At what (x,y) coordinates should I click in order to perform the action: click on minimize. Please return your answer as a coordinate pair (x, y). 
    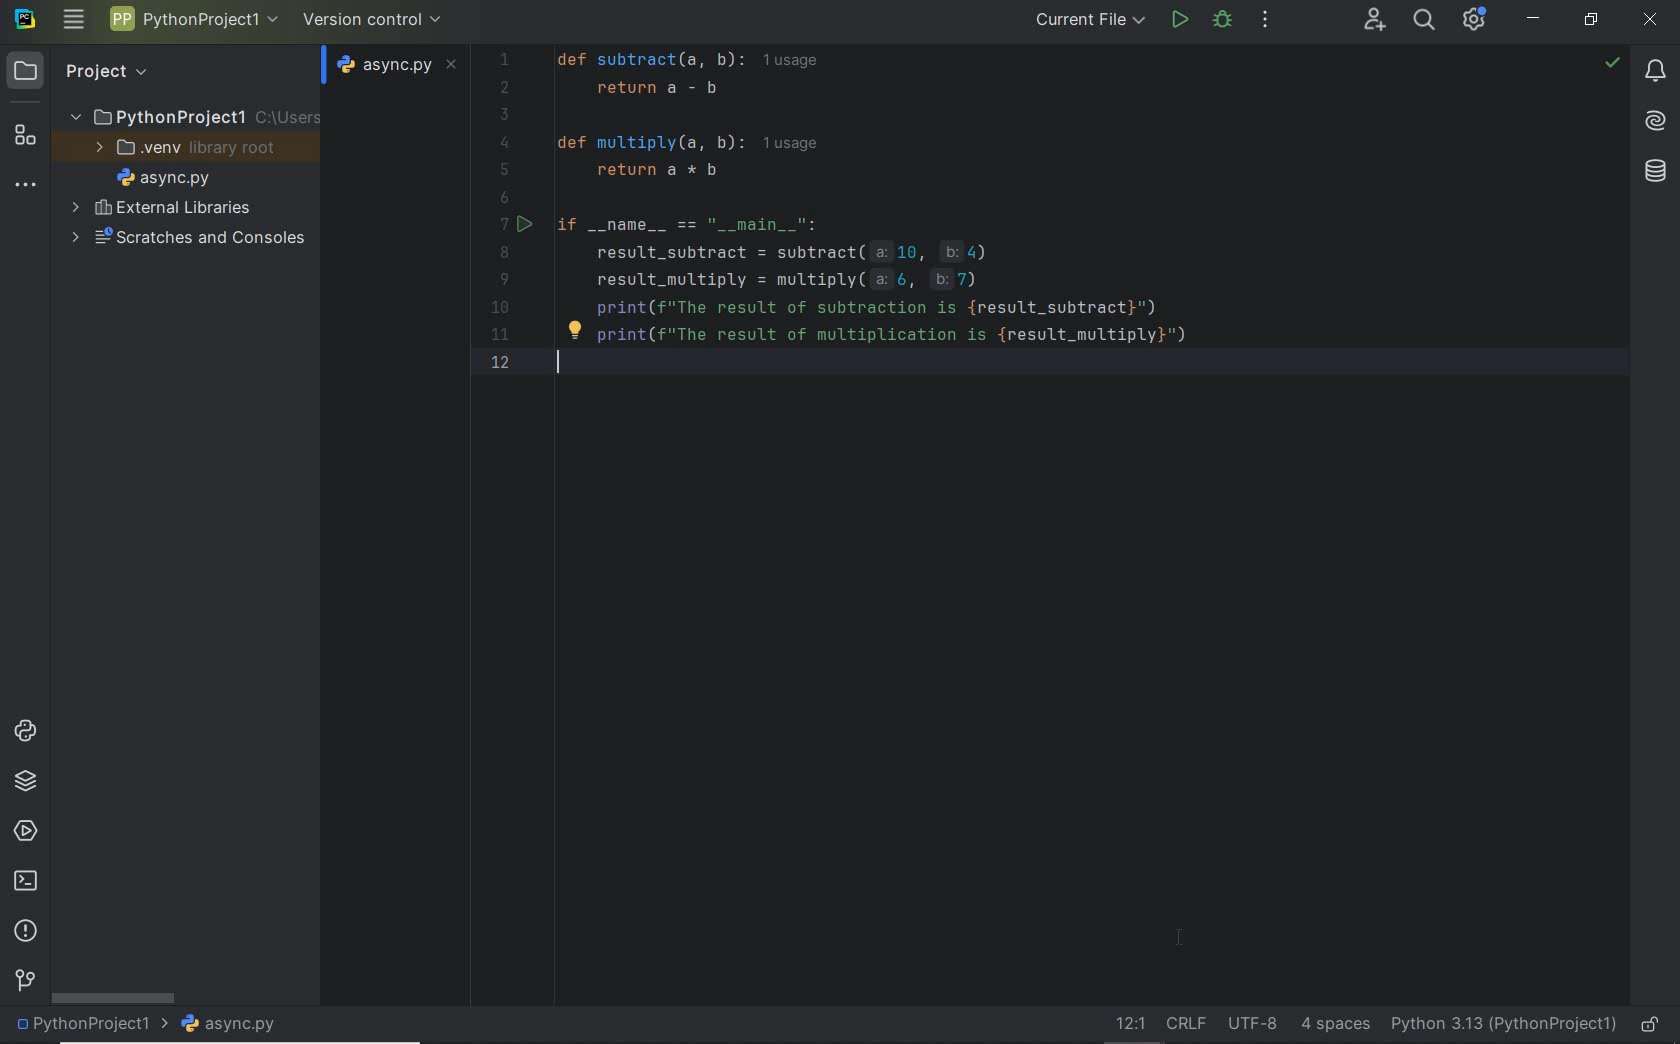
    Looking at the image, I should click on (1533, 18).